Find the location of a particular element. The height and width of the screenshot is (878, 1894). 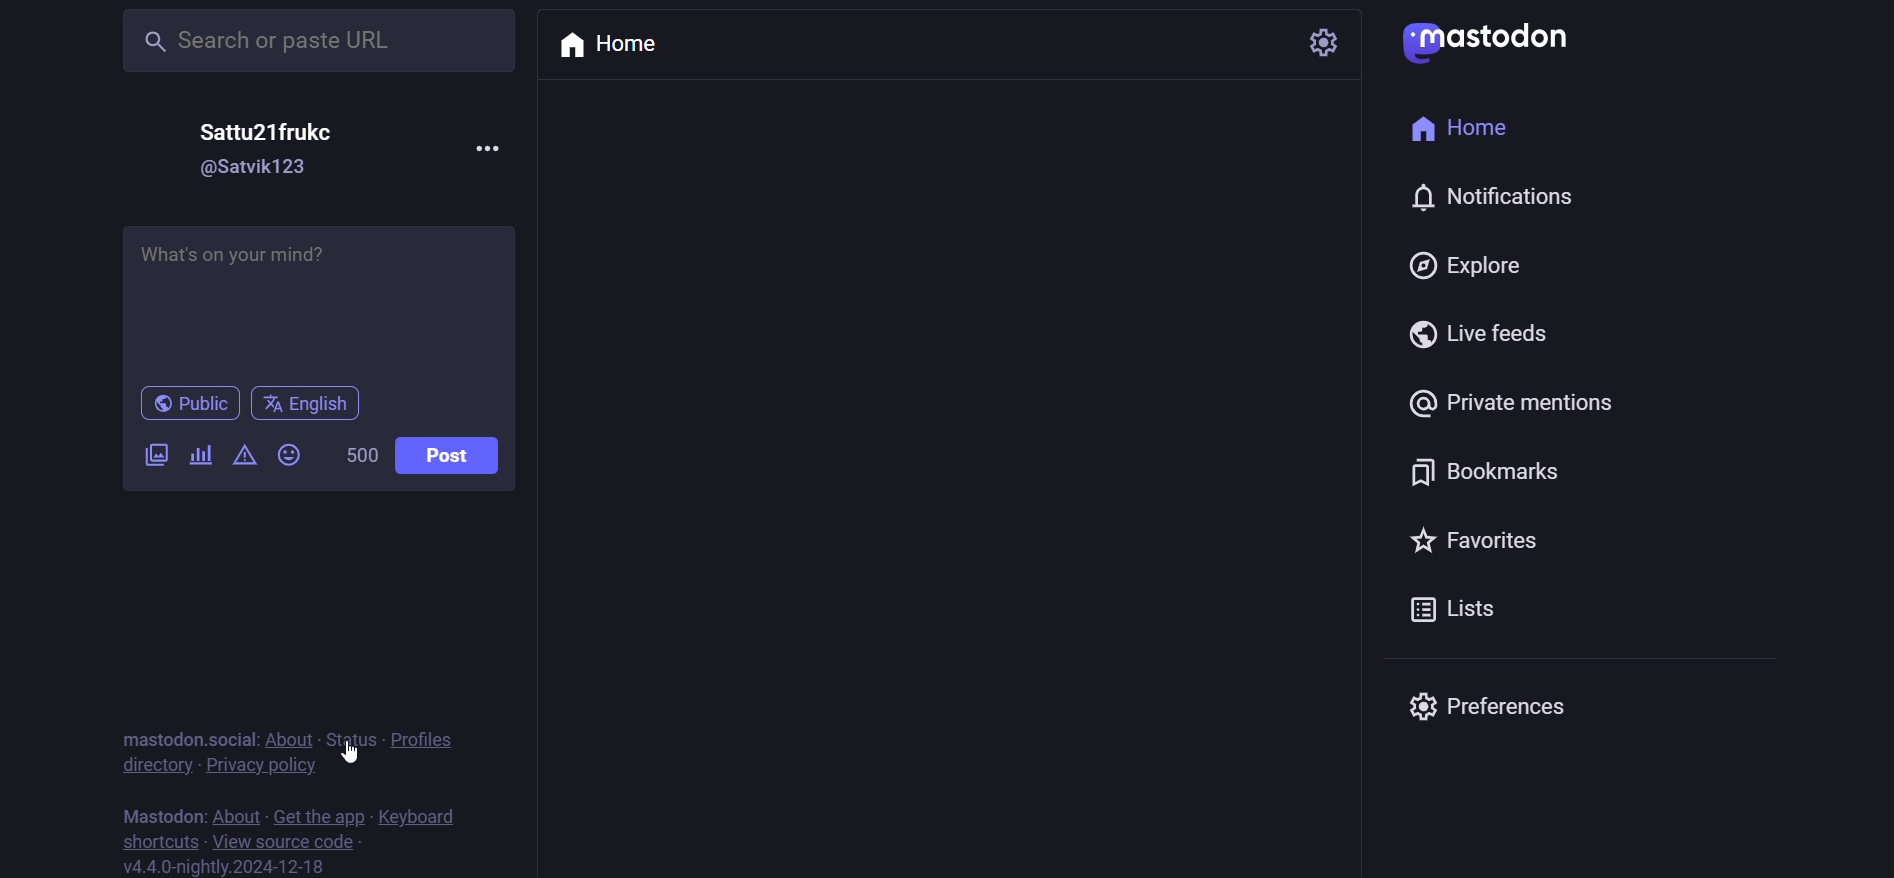

preferences is located at coordinates (1477, 703).